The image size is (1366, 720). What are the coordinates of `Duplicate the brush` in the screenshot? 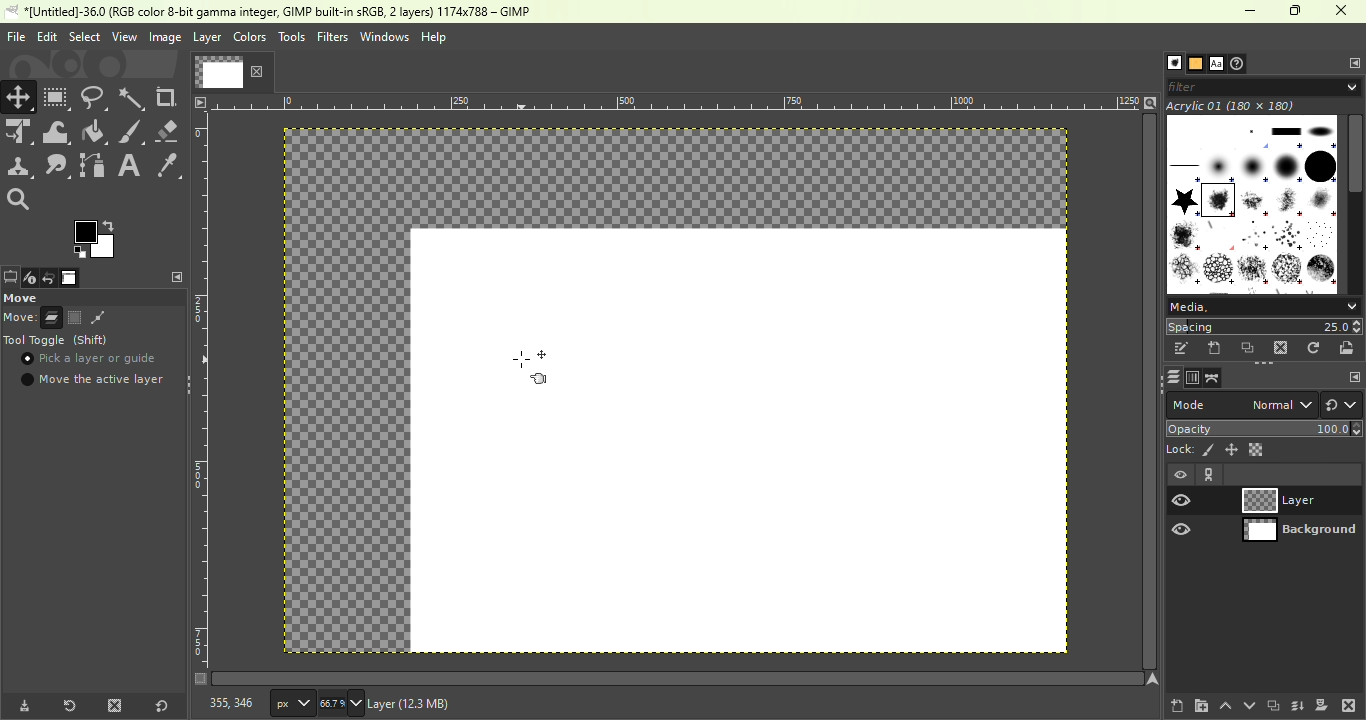 It's located at (1248, 350).